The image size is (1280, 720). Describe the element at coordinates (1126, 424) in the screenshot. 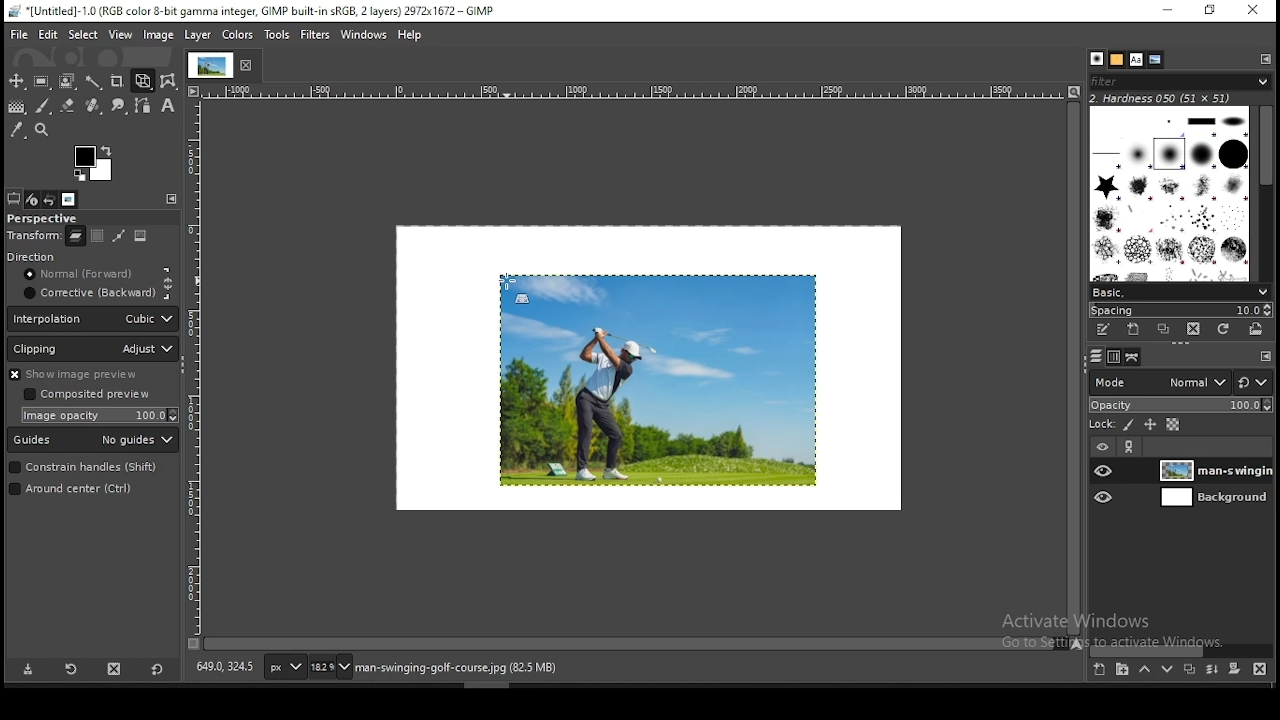

I see `lock pixels` at that location.